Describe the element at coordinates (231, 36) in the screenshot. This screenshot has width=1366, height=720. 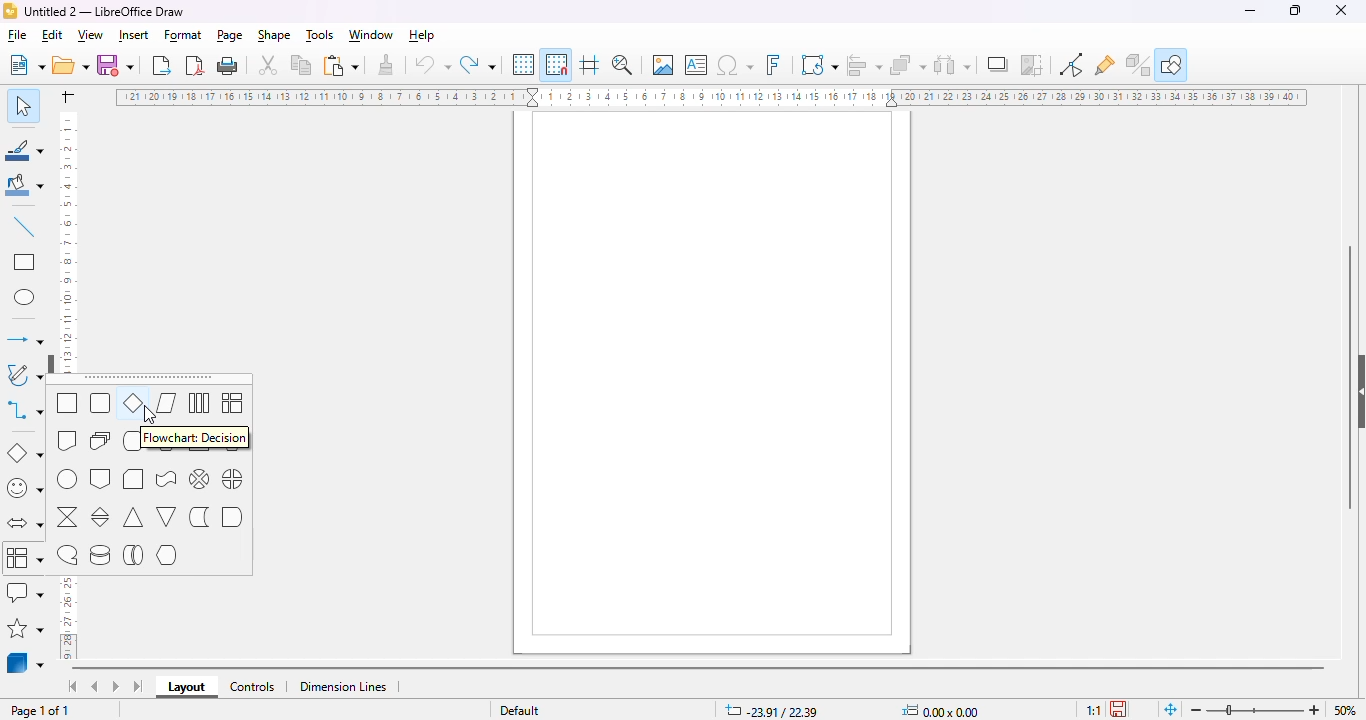
I see `page` at that location.